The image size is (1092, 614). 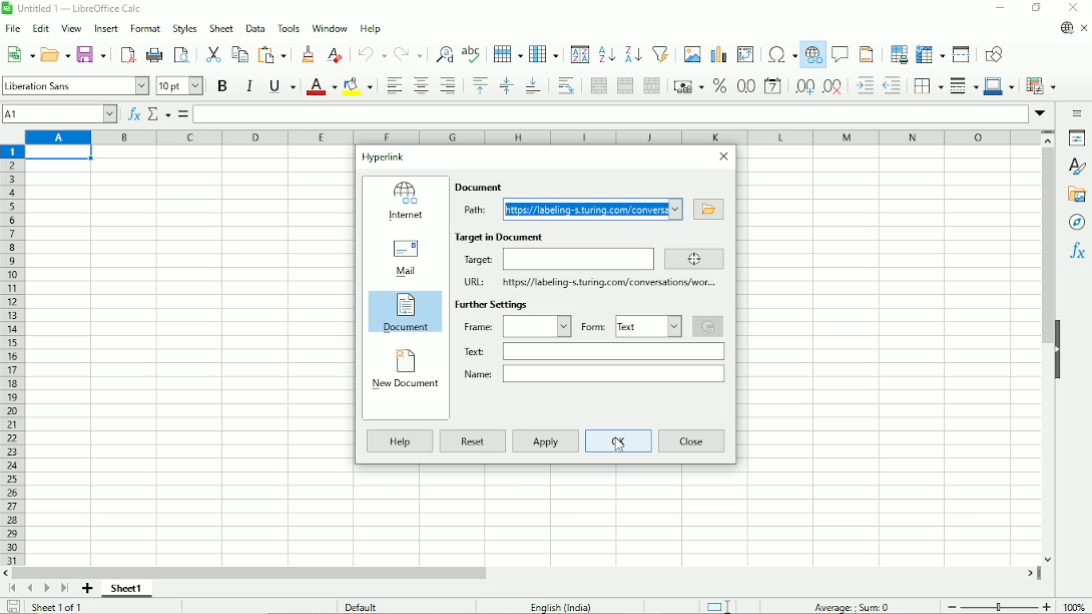 What do you see at coordinates (473, 51) in the screenshot?
I see `Spell check` at bounding box center [473, 51].